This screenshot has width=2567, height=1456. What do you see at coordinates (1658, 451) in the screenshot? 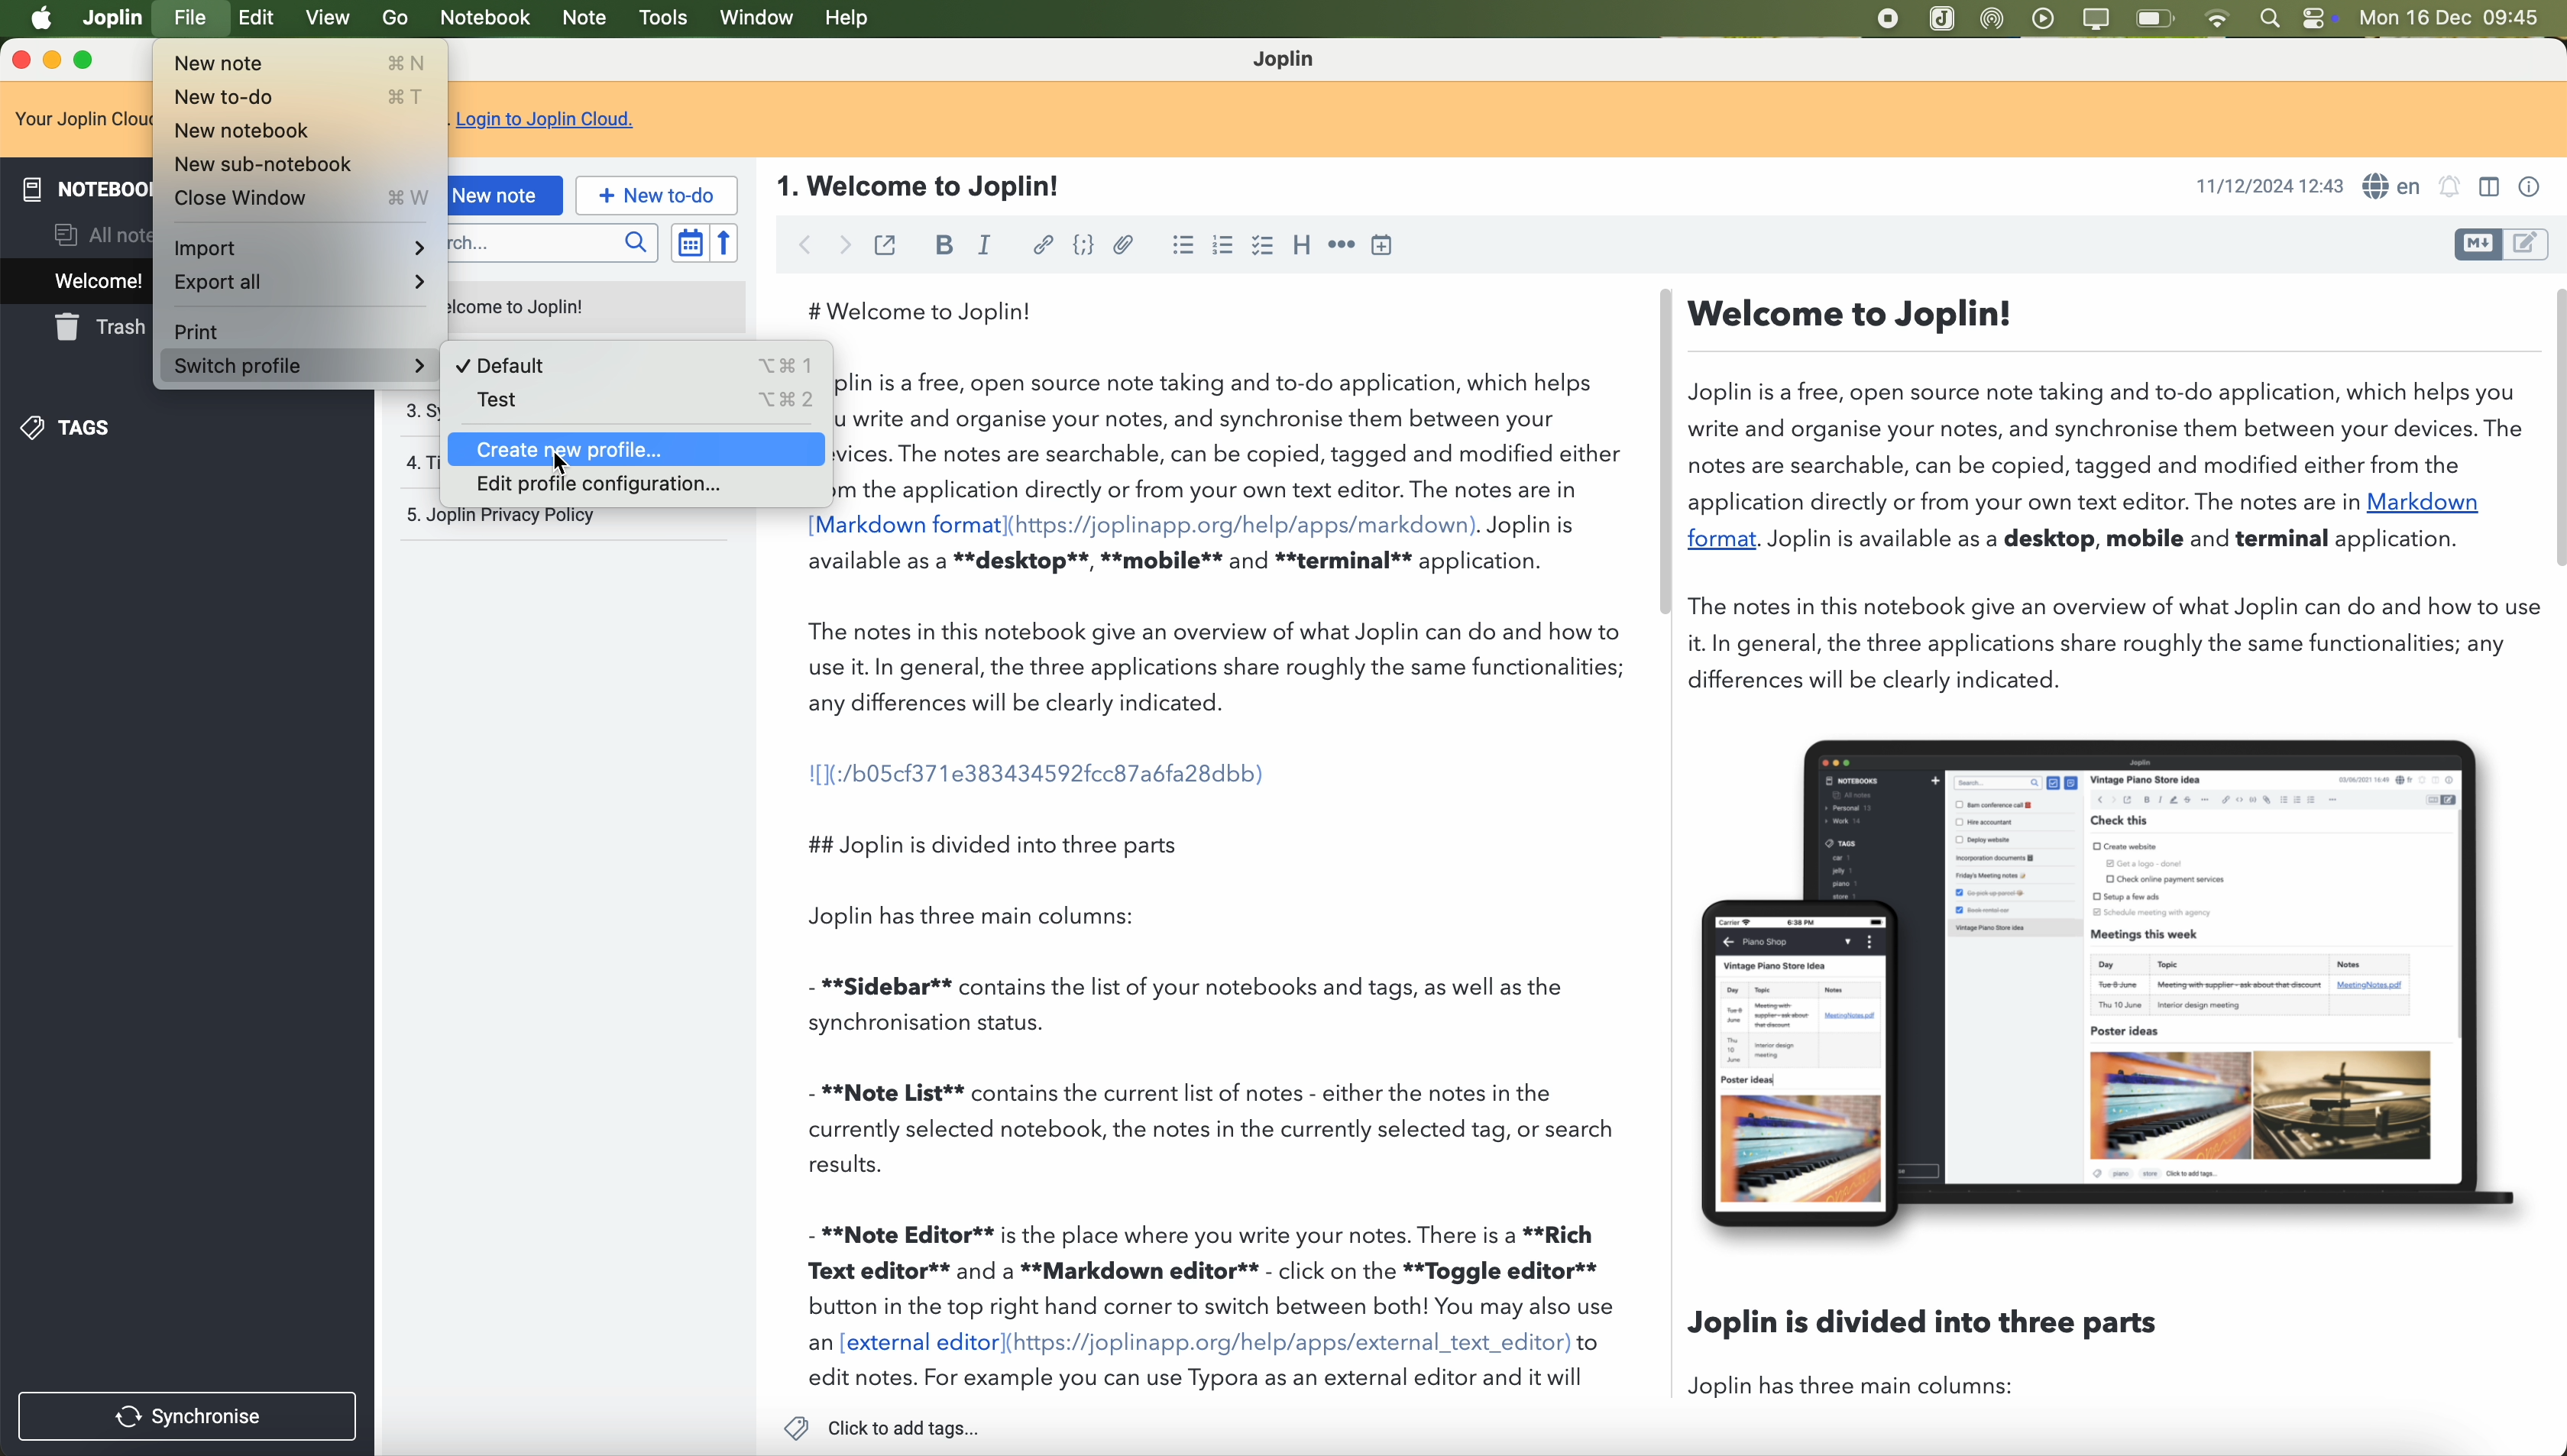
I see `scroll bar` at bounding box center [1658, 451].